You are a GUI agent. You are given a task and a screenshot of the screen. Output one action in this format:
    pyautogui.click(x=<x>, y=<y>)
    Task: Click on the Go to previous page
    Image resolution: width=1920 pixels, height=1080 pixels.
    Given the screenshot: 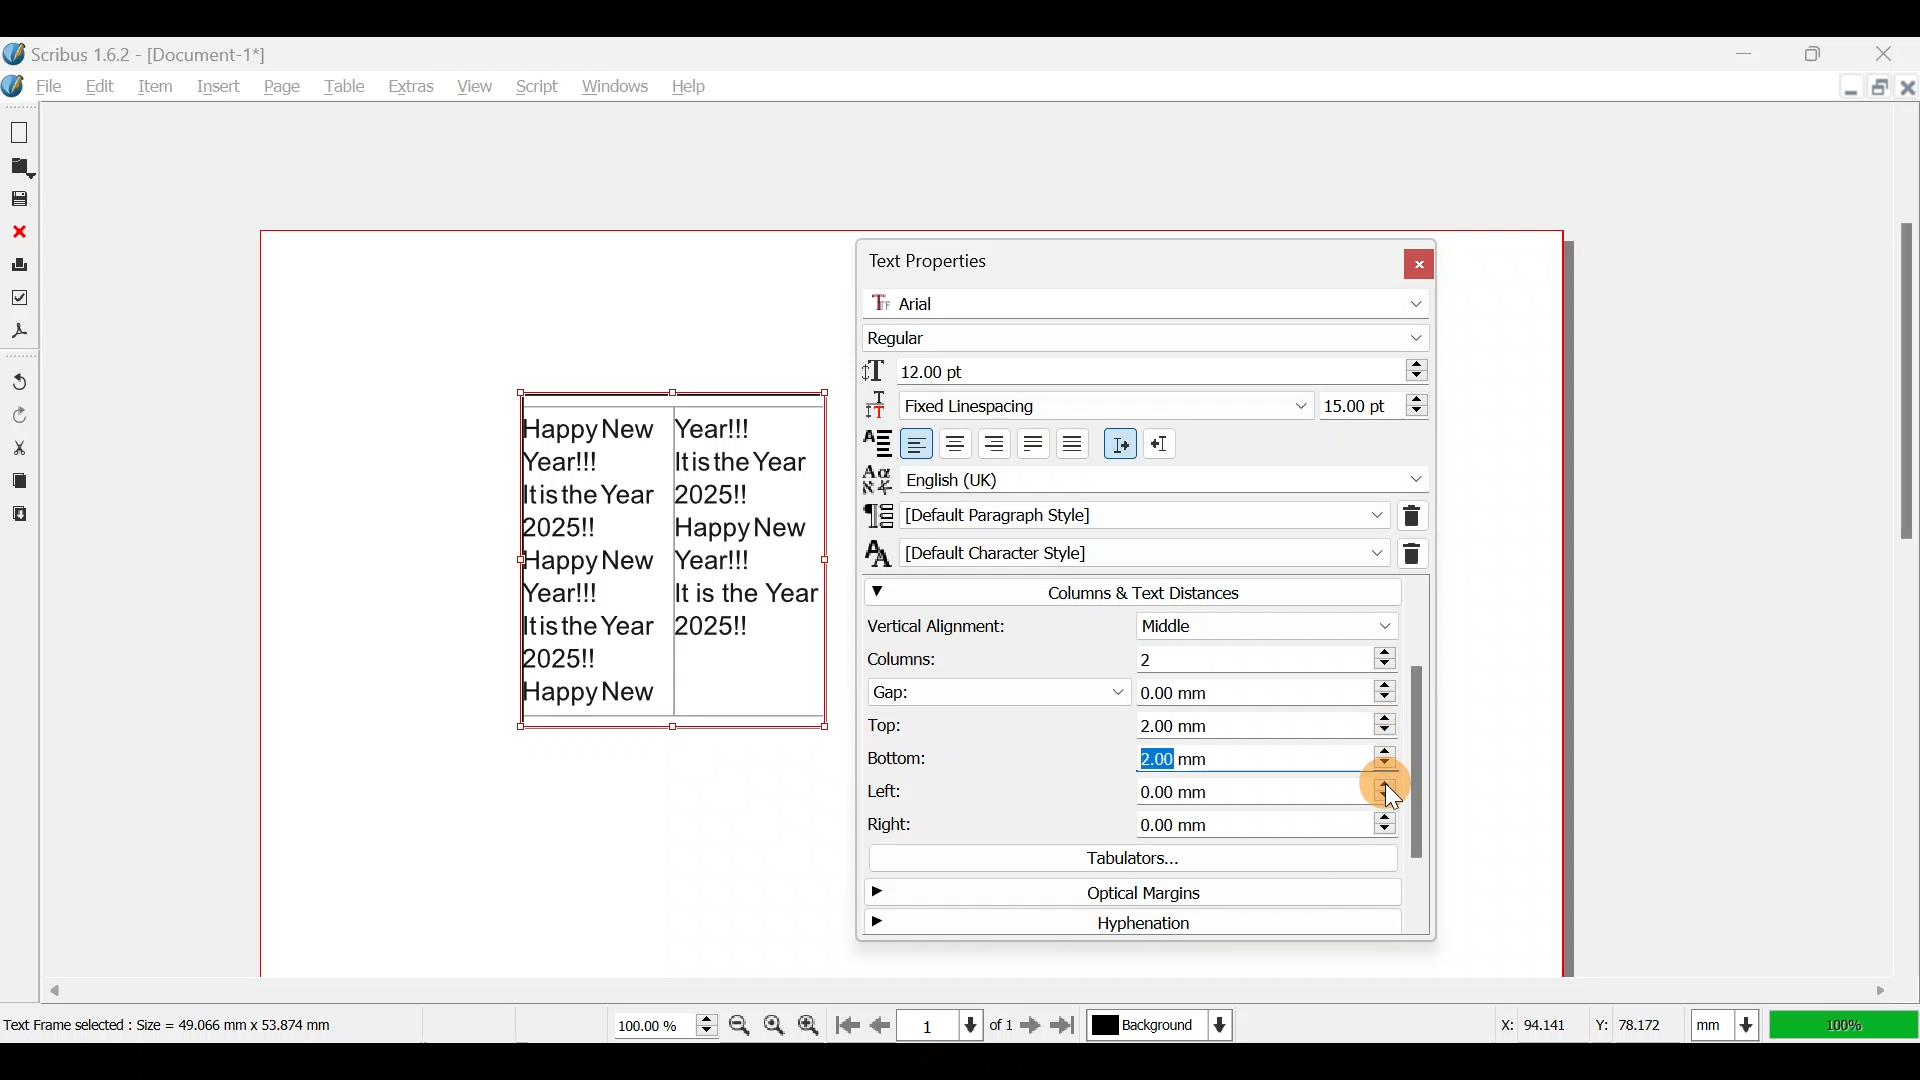 What is the action you would take?
    pyautogui.click(x=881, y=1021)
    